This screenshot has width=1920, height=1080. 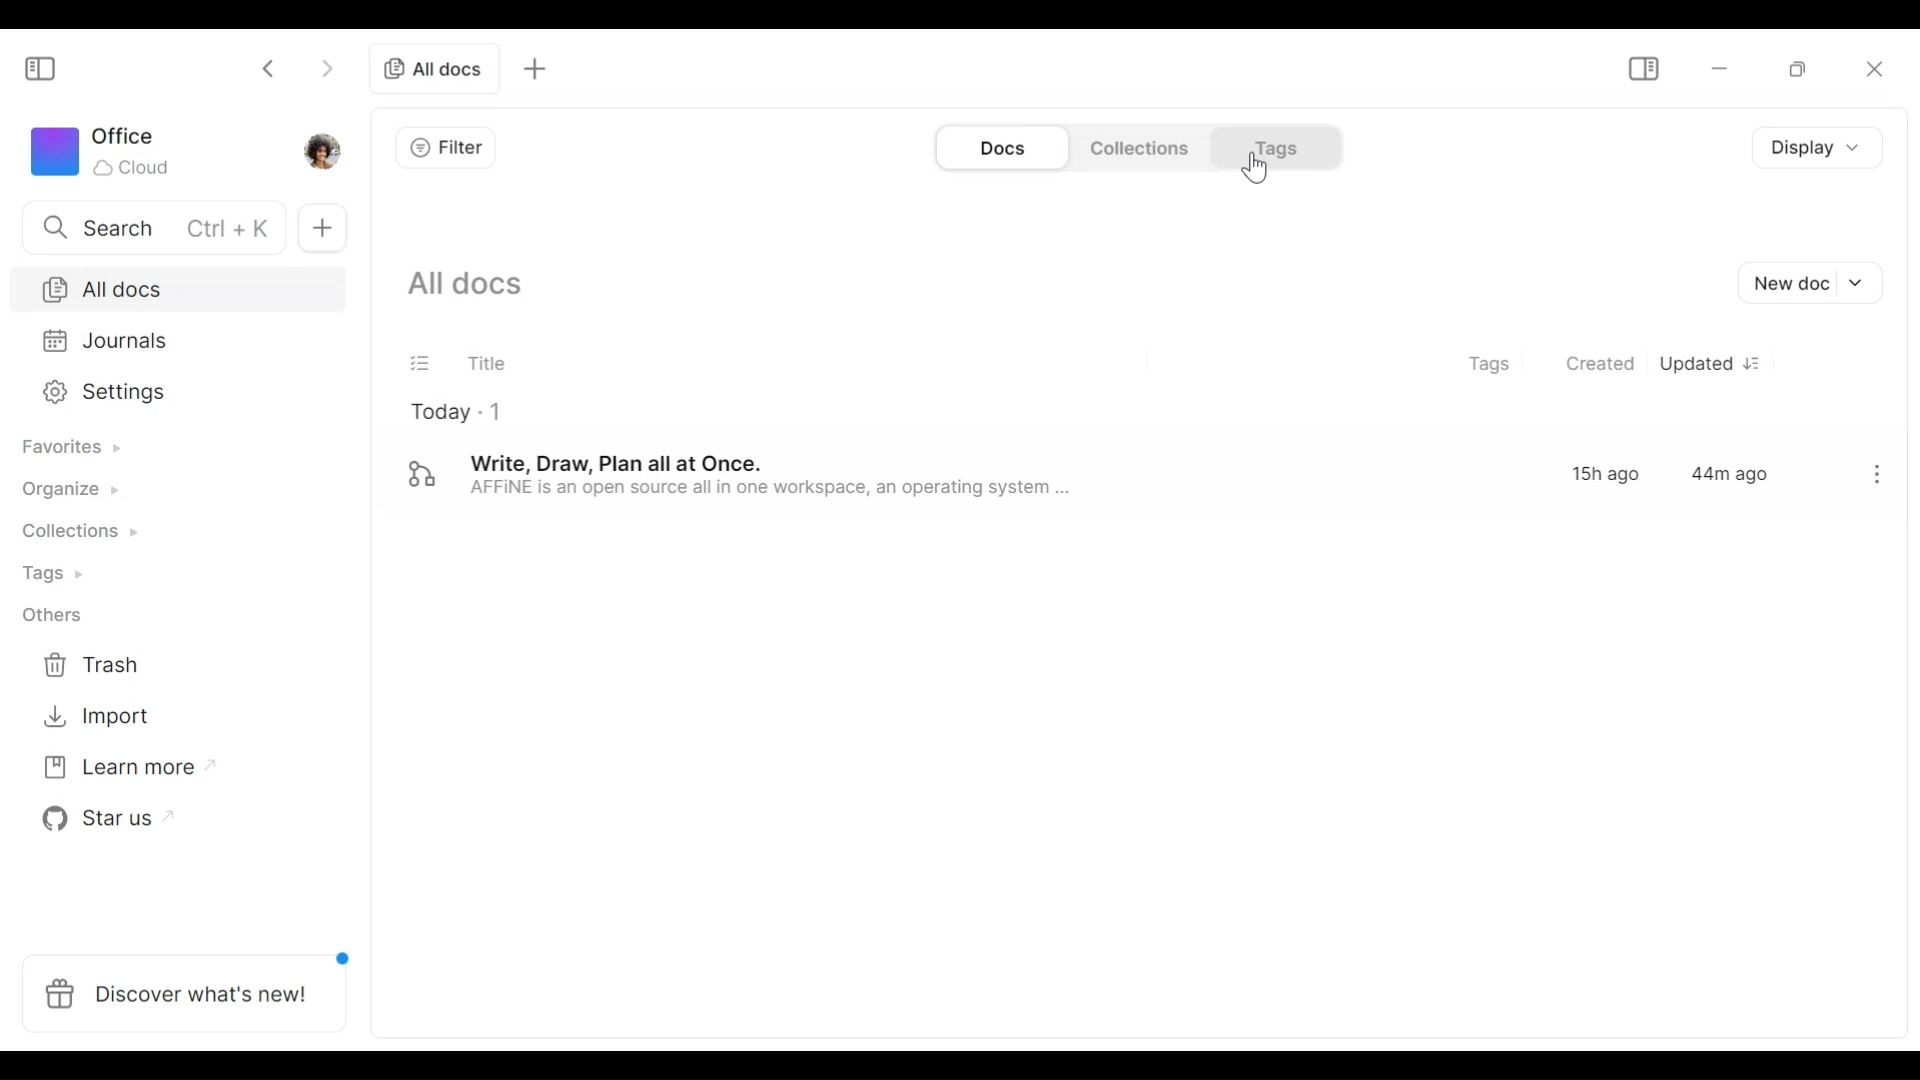 What do you see at coordinates (1269, 149) in the screenshot?
I see `Tags` at bounding box center [1269, 149].